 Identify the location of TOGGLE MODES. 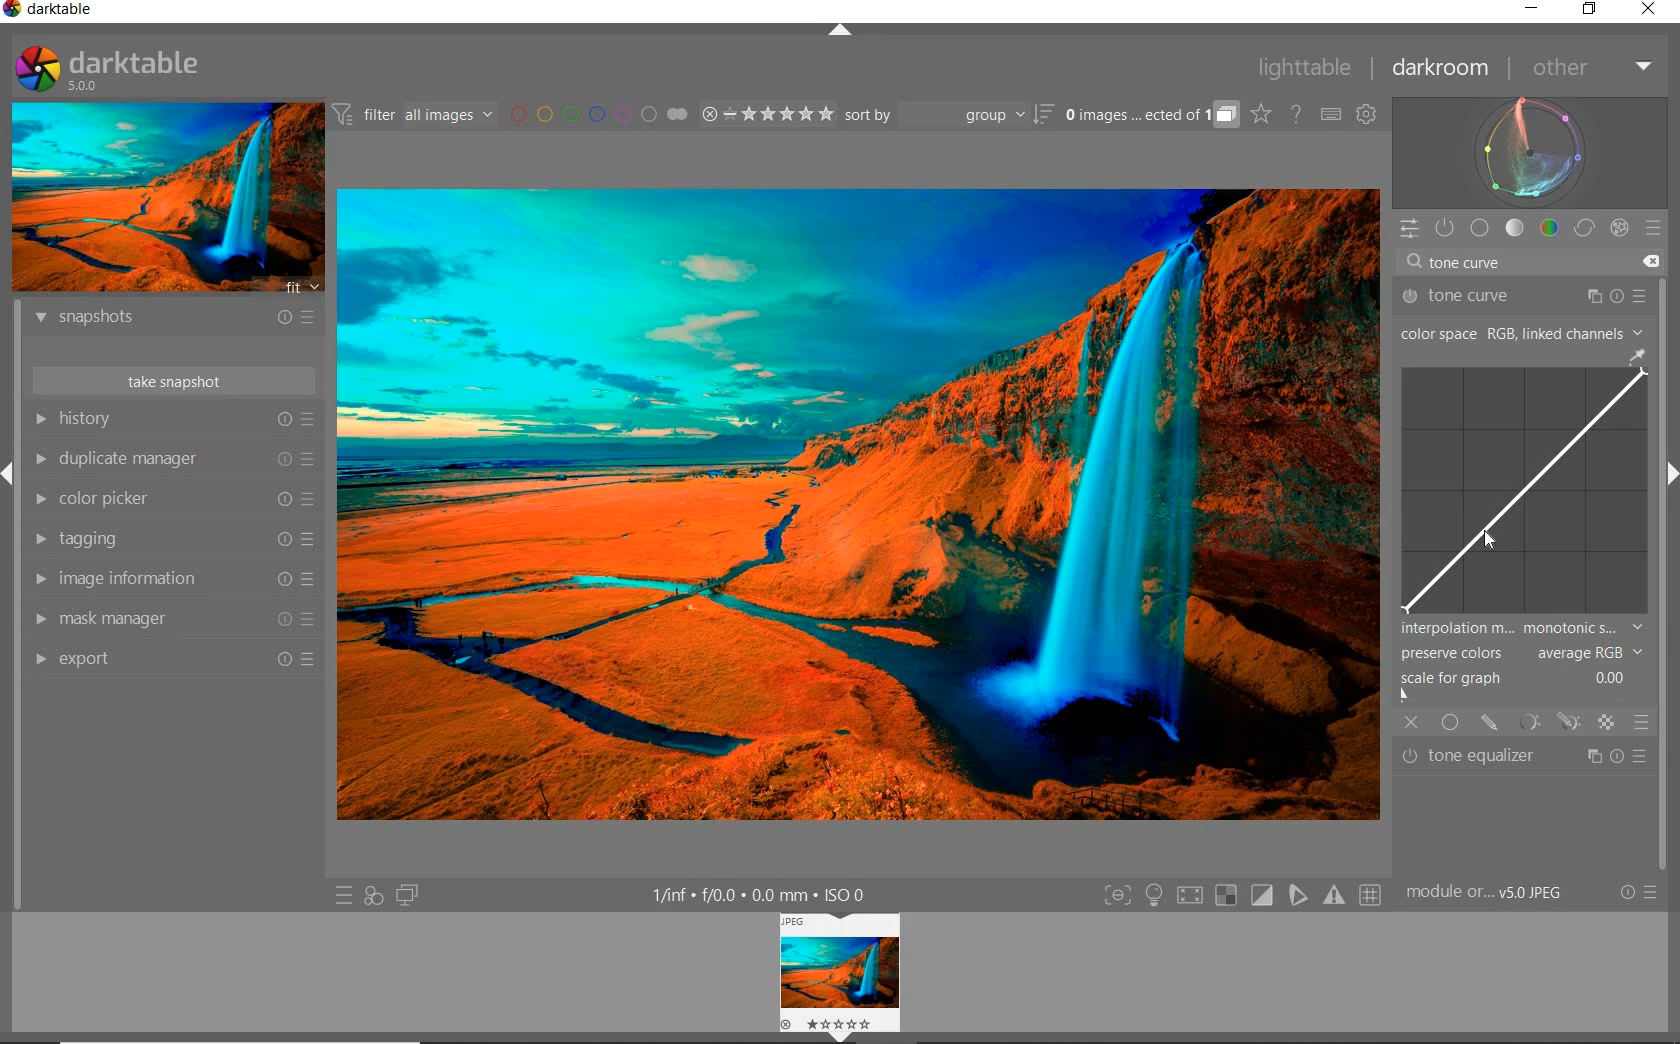
(1241, 896).